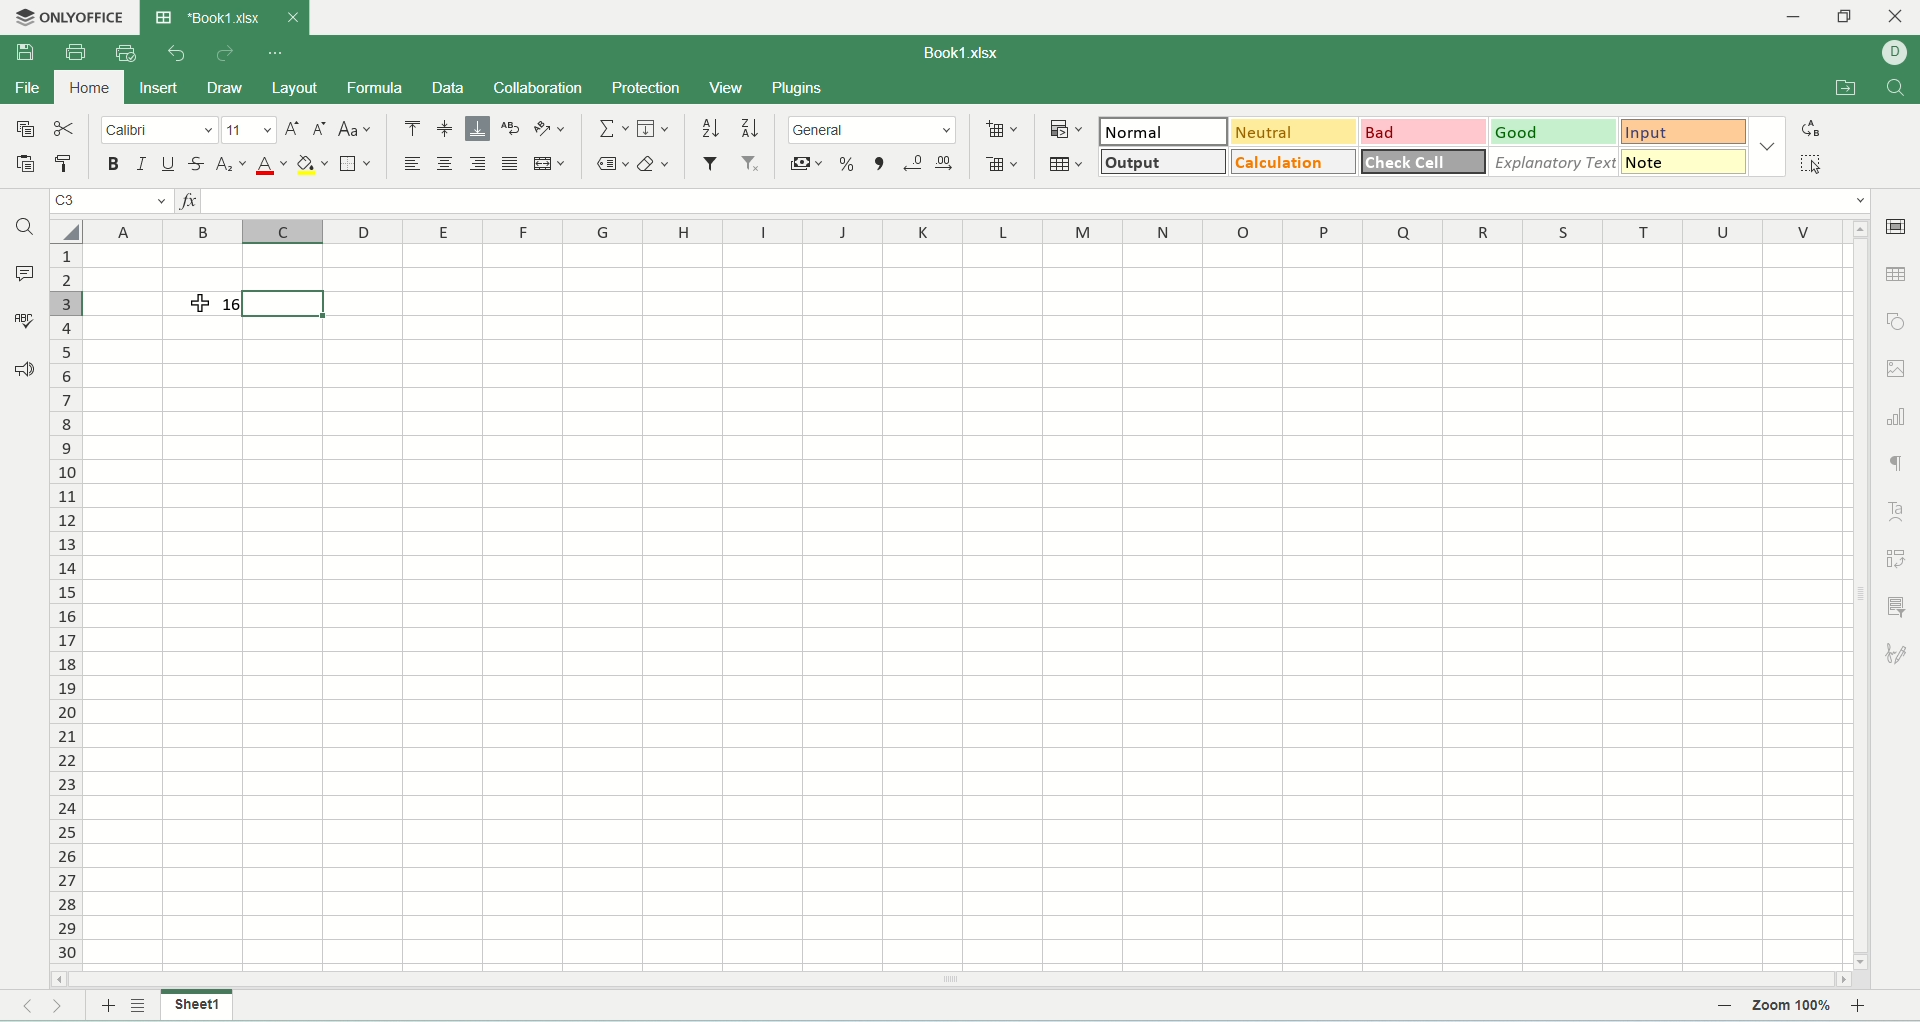 The image size is (1920, 1022). Describe the element at coordinates (753, 163) in the screenshot. I see `remove filter` at that location.